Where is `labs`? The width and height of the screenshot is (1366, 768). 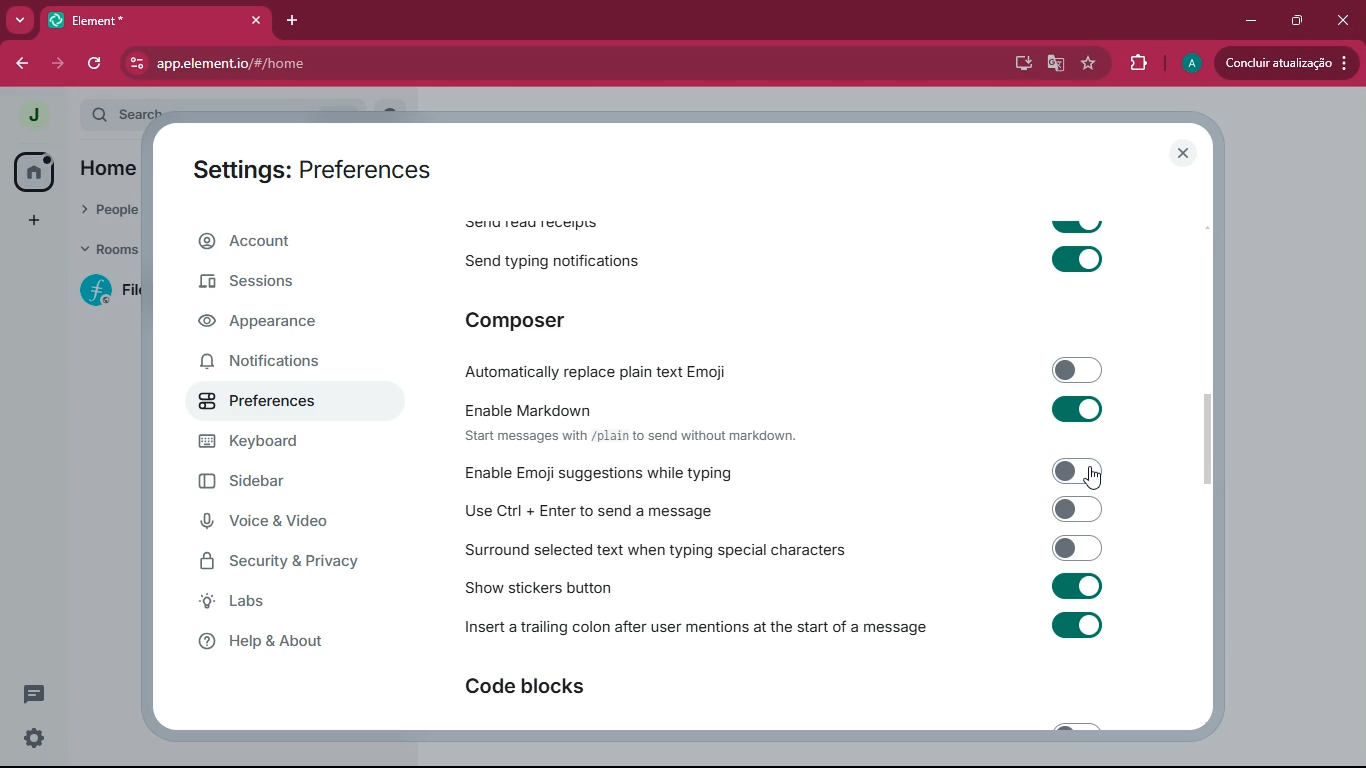 labs is located at coordinates (266, 602).